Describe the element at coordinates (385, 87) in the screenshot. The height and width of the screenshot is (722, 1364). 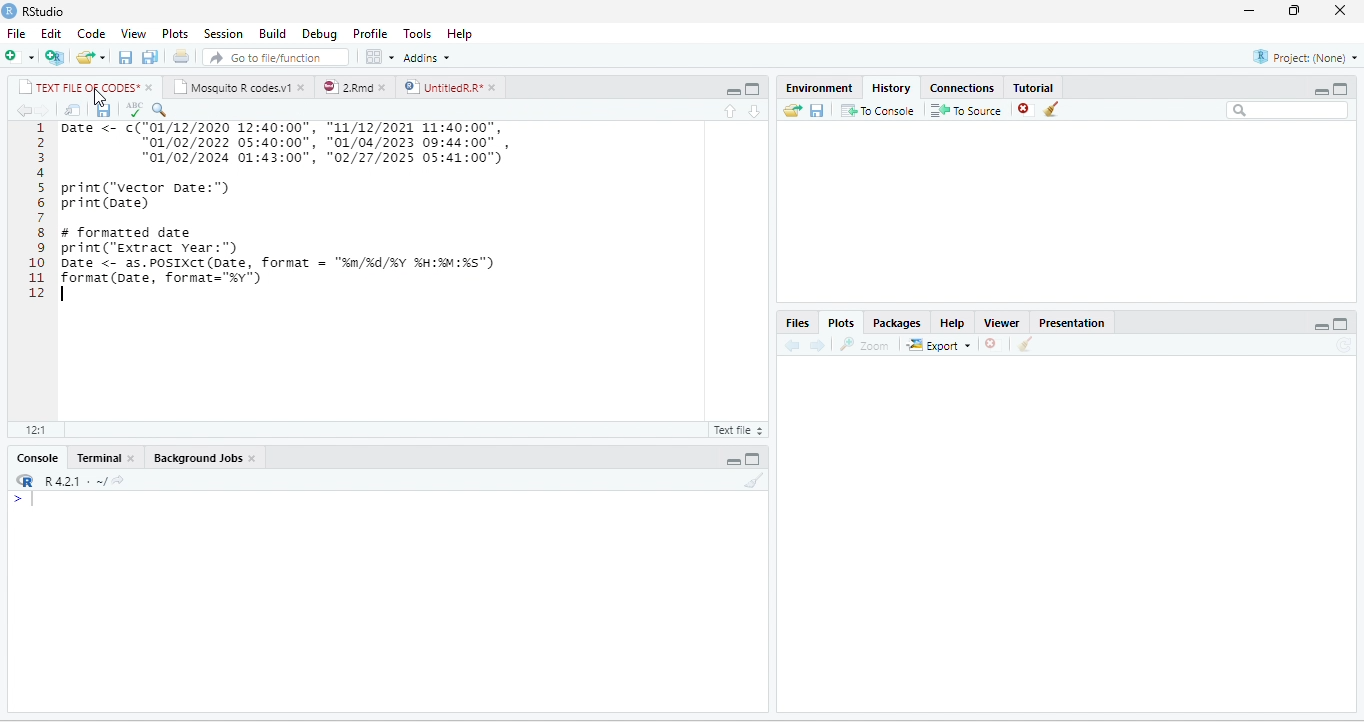
I see `close` at that location.